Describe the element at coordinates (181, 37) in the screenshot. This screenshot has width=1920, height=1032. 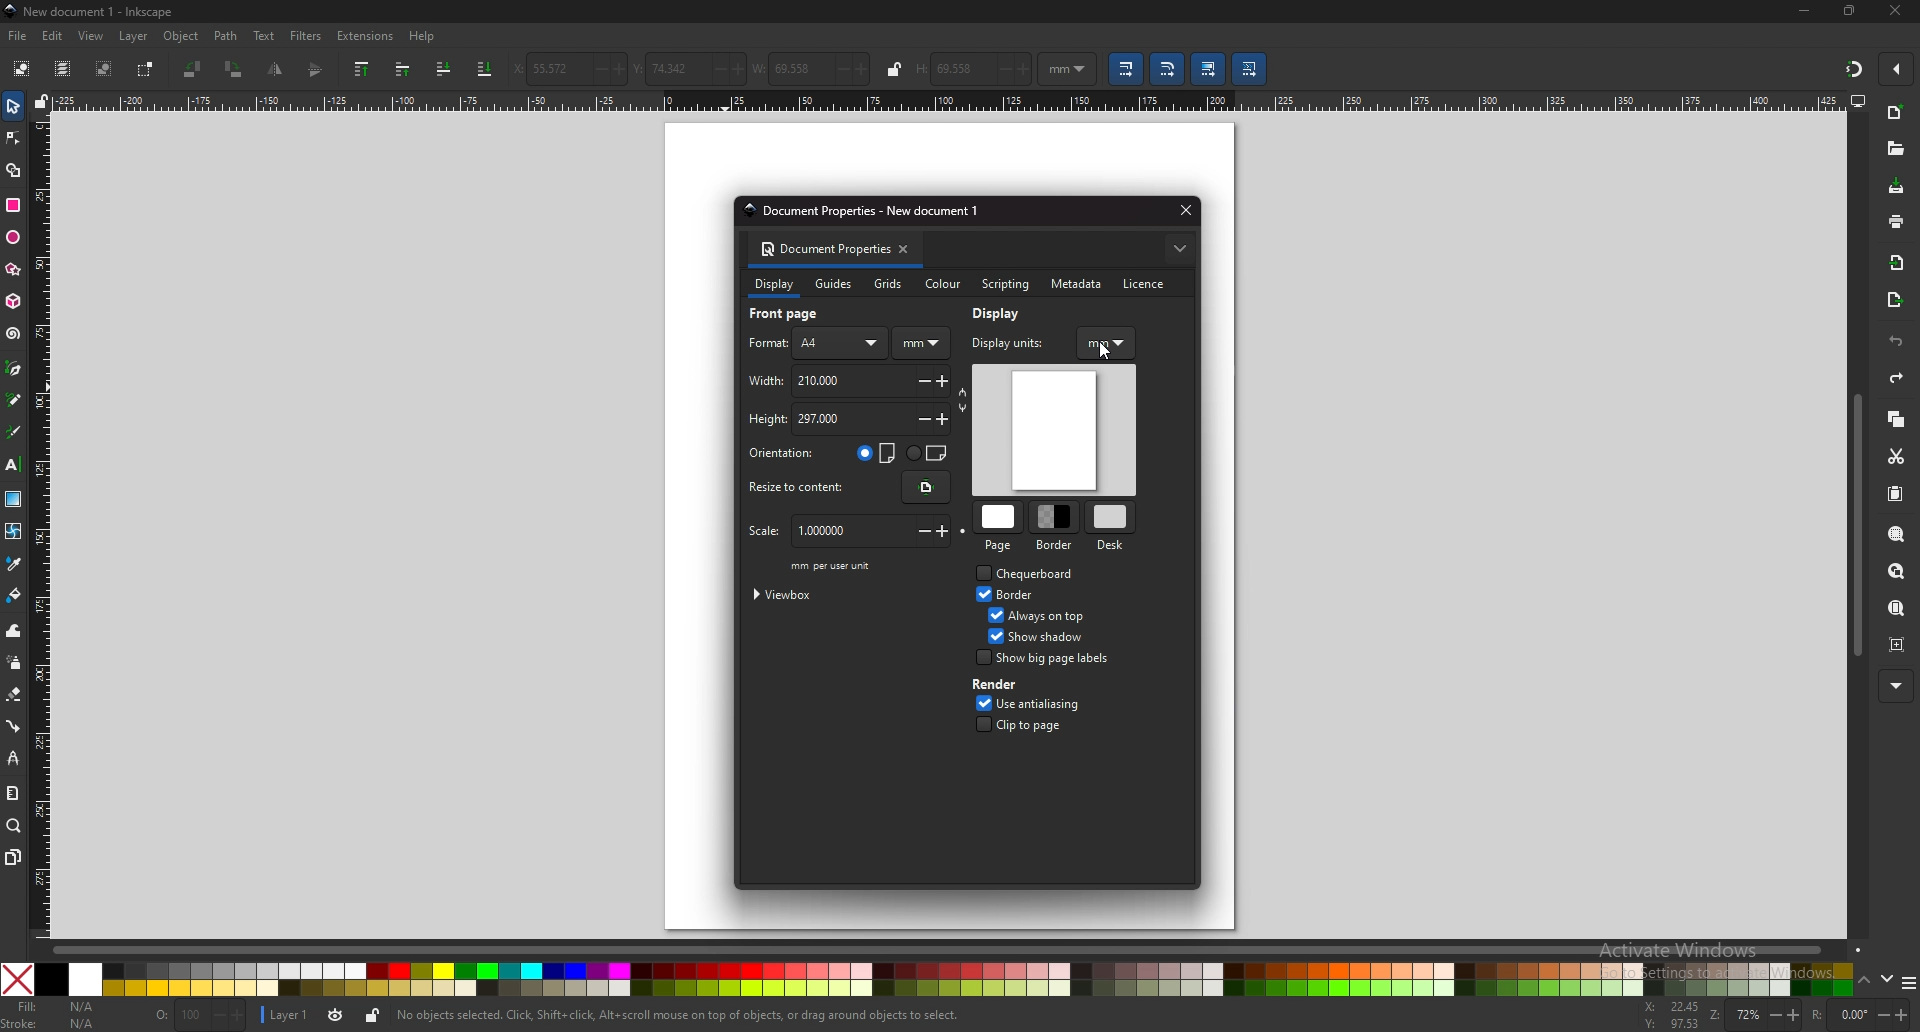
I see `object` at that location.